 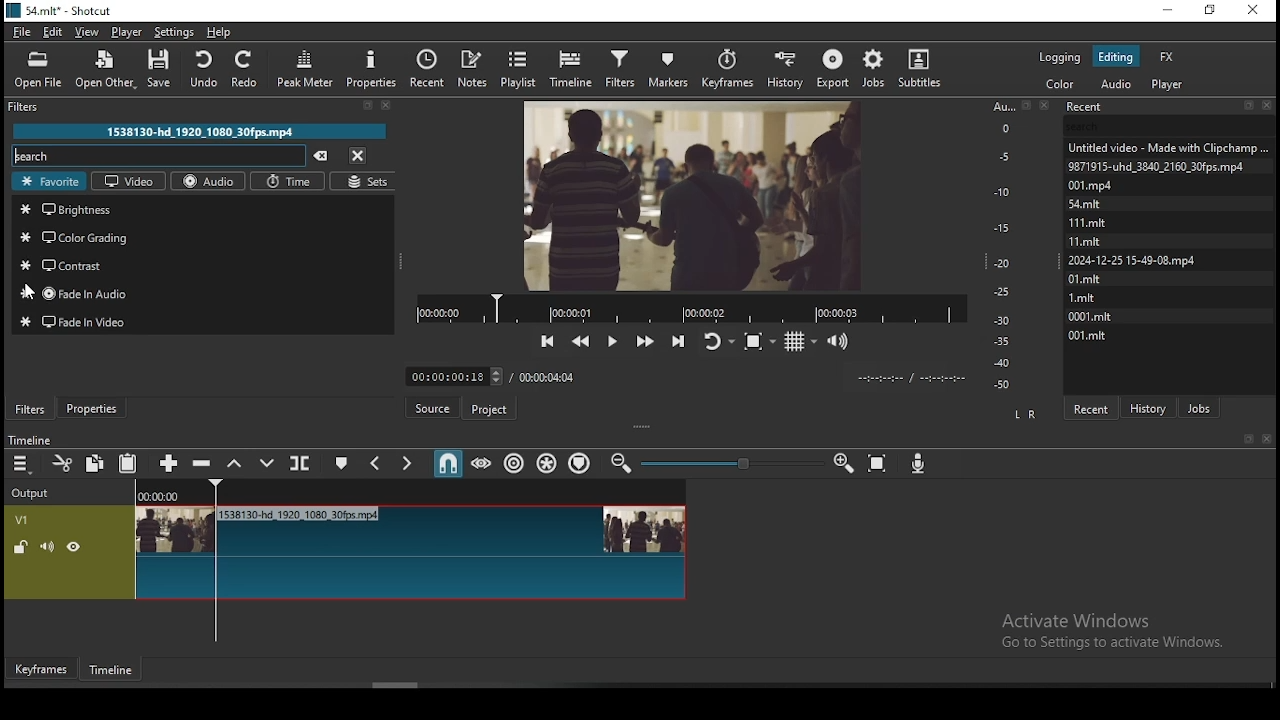 I want to click on 1538130-hd_1920_1080_30fps.mp4, so click(x=205, y=130).